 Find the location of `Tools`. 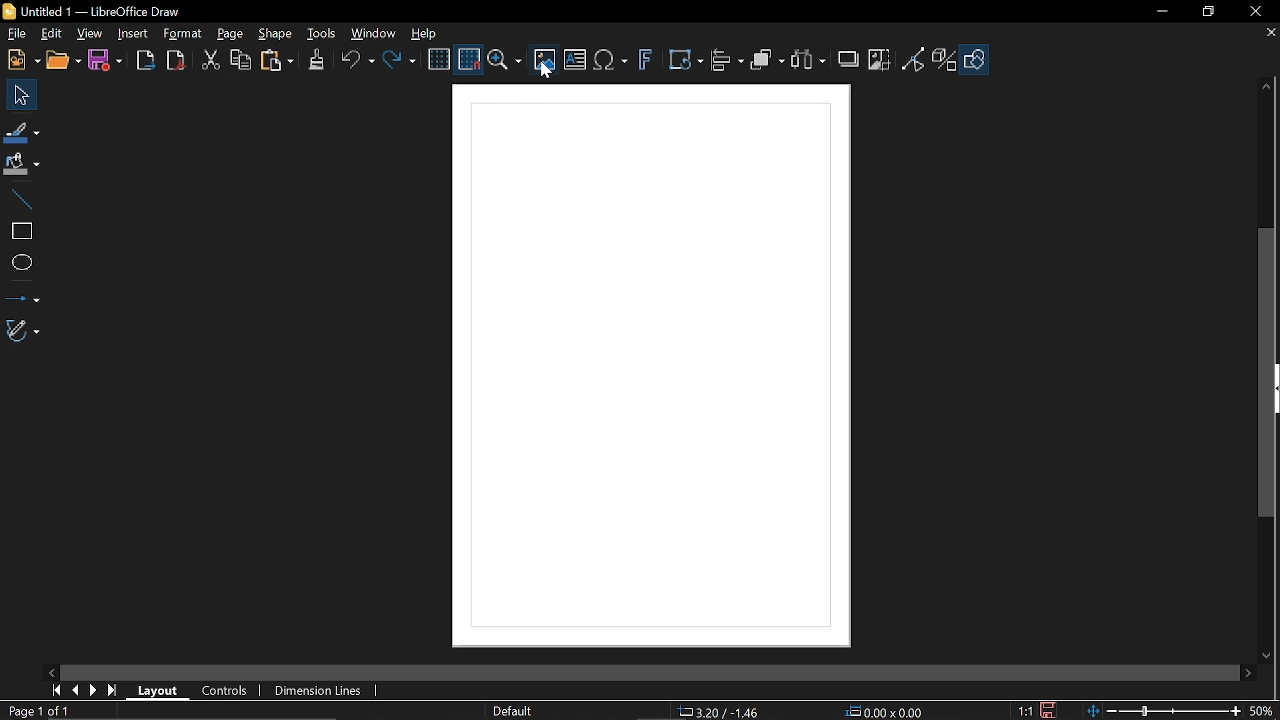

Tools is located at coordinates (322, 32).